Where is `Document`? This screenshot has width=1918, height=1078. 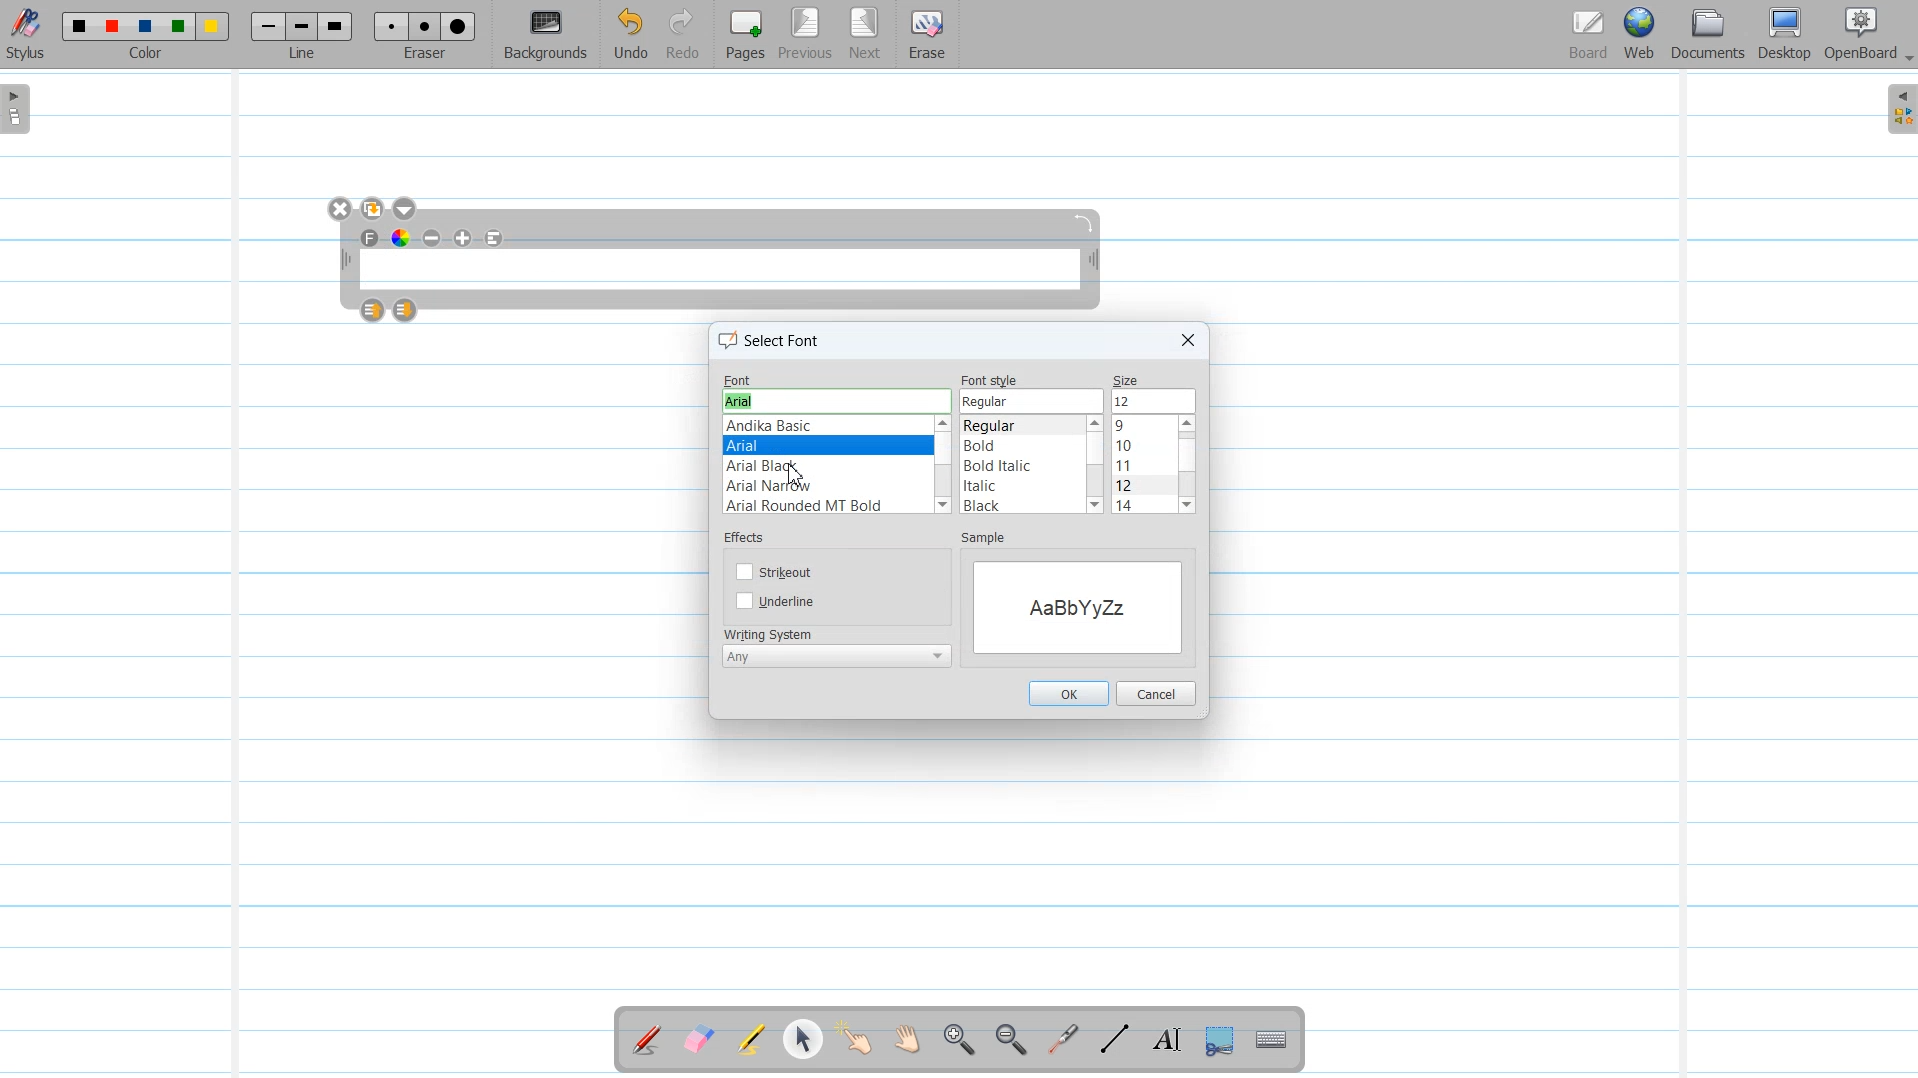
Document is located at coordinates (1710, 34).